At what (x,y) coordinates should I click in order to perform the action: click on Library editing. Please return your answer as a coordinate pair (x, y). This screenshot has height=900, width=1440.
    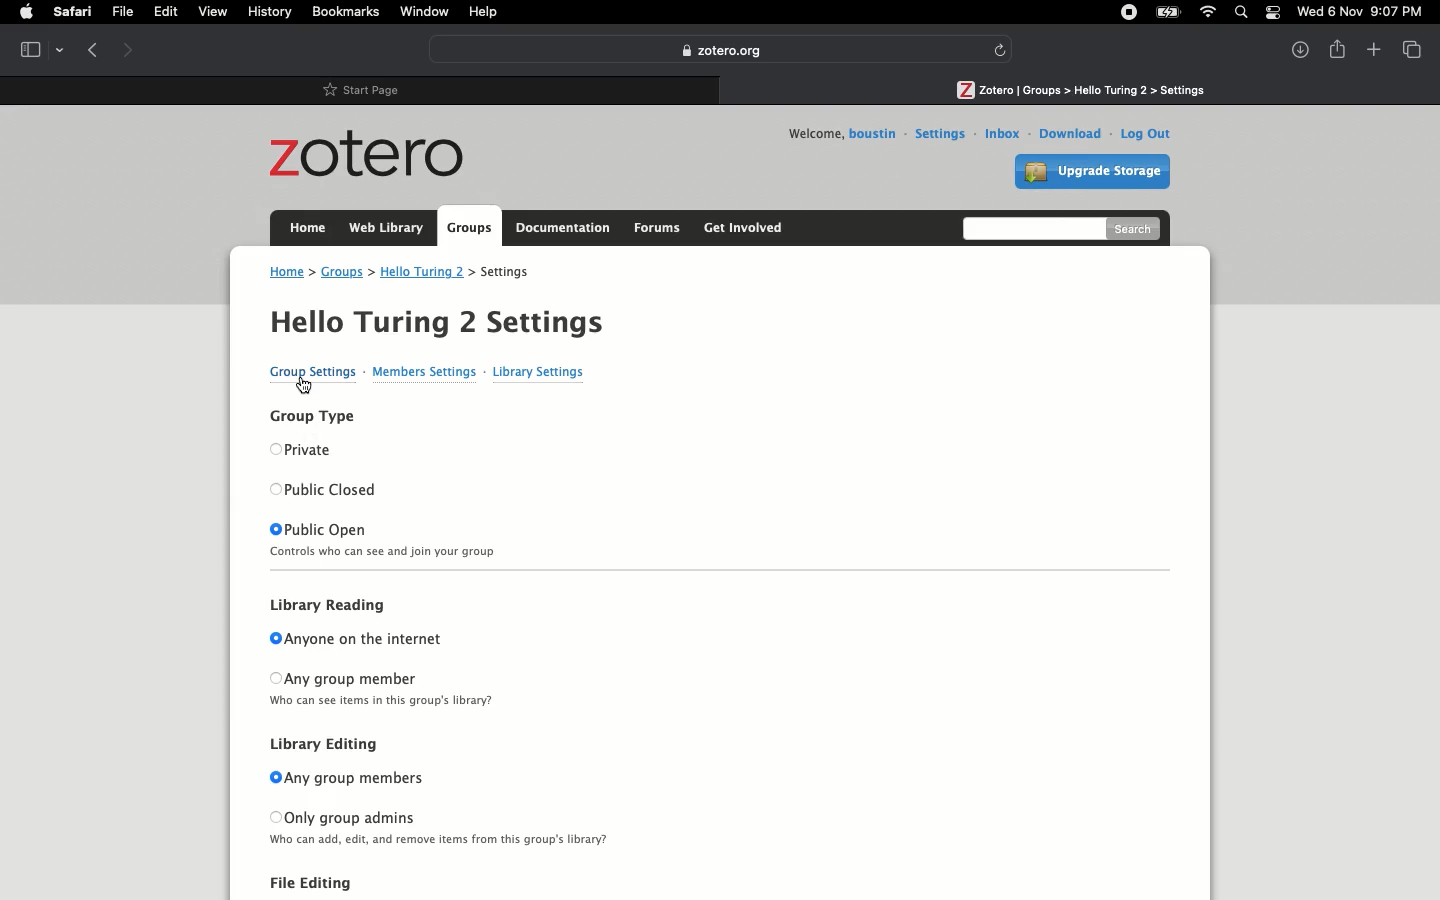
    Looking at the image, I should click on (315, 745).